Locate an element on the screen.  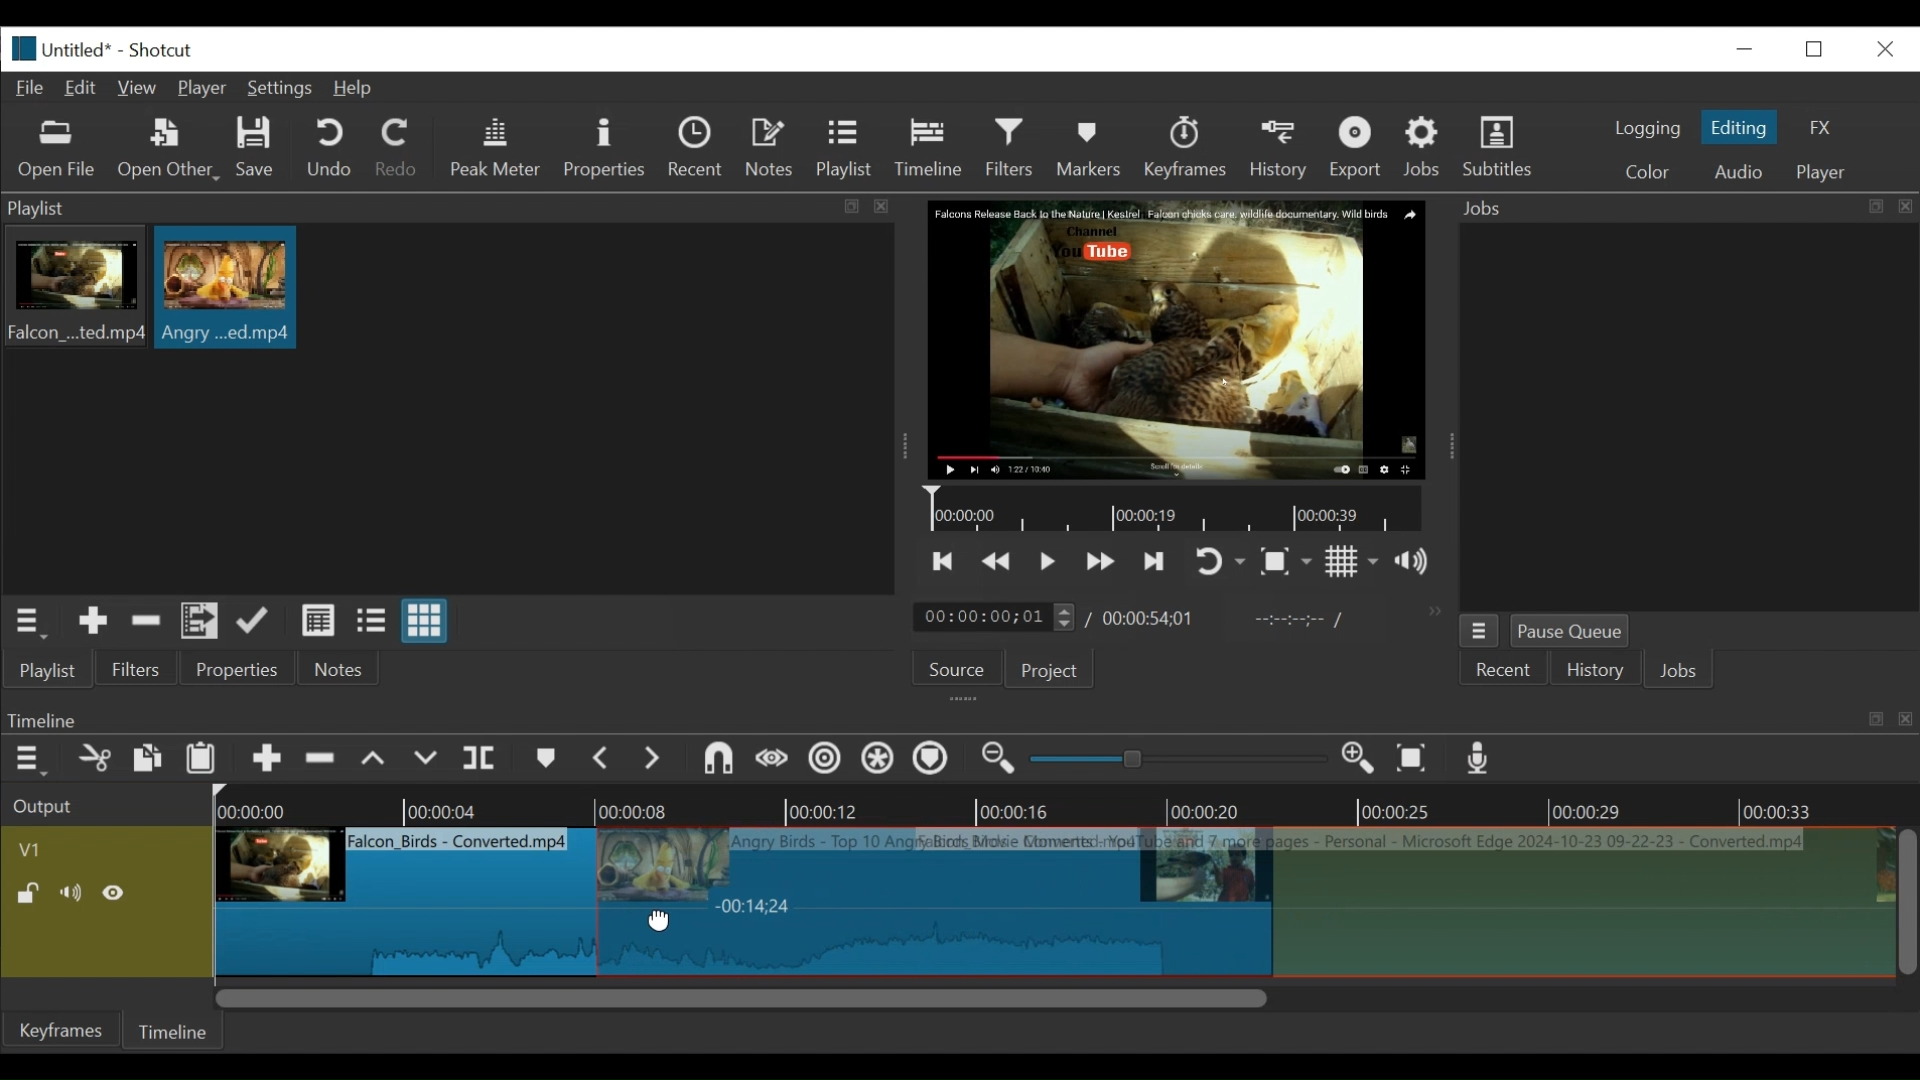
slider is located at coordinates (1172, 760).